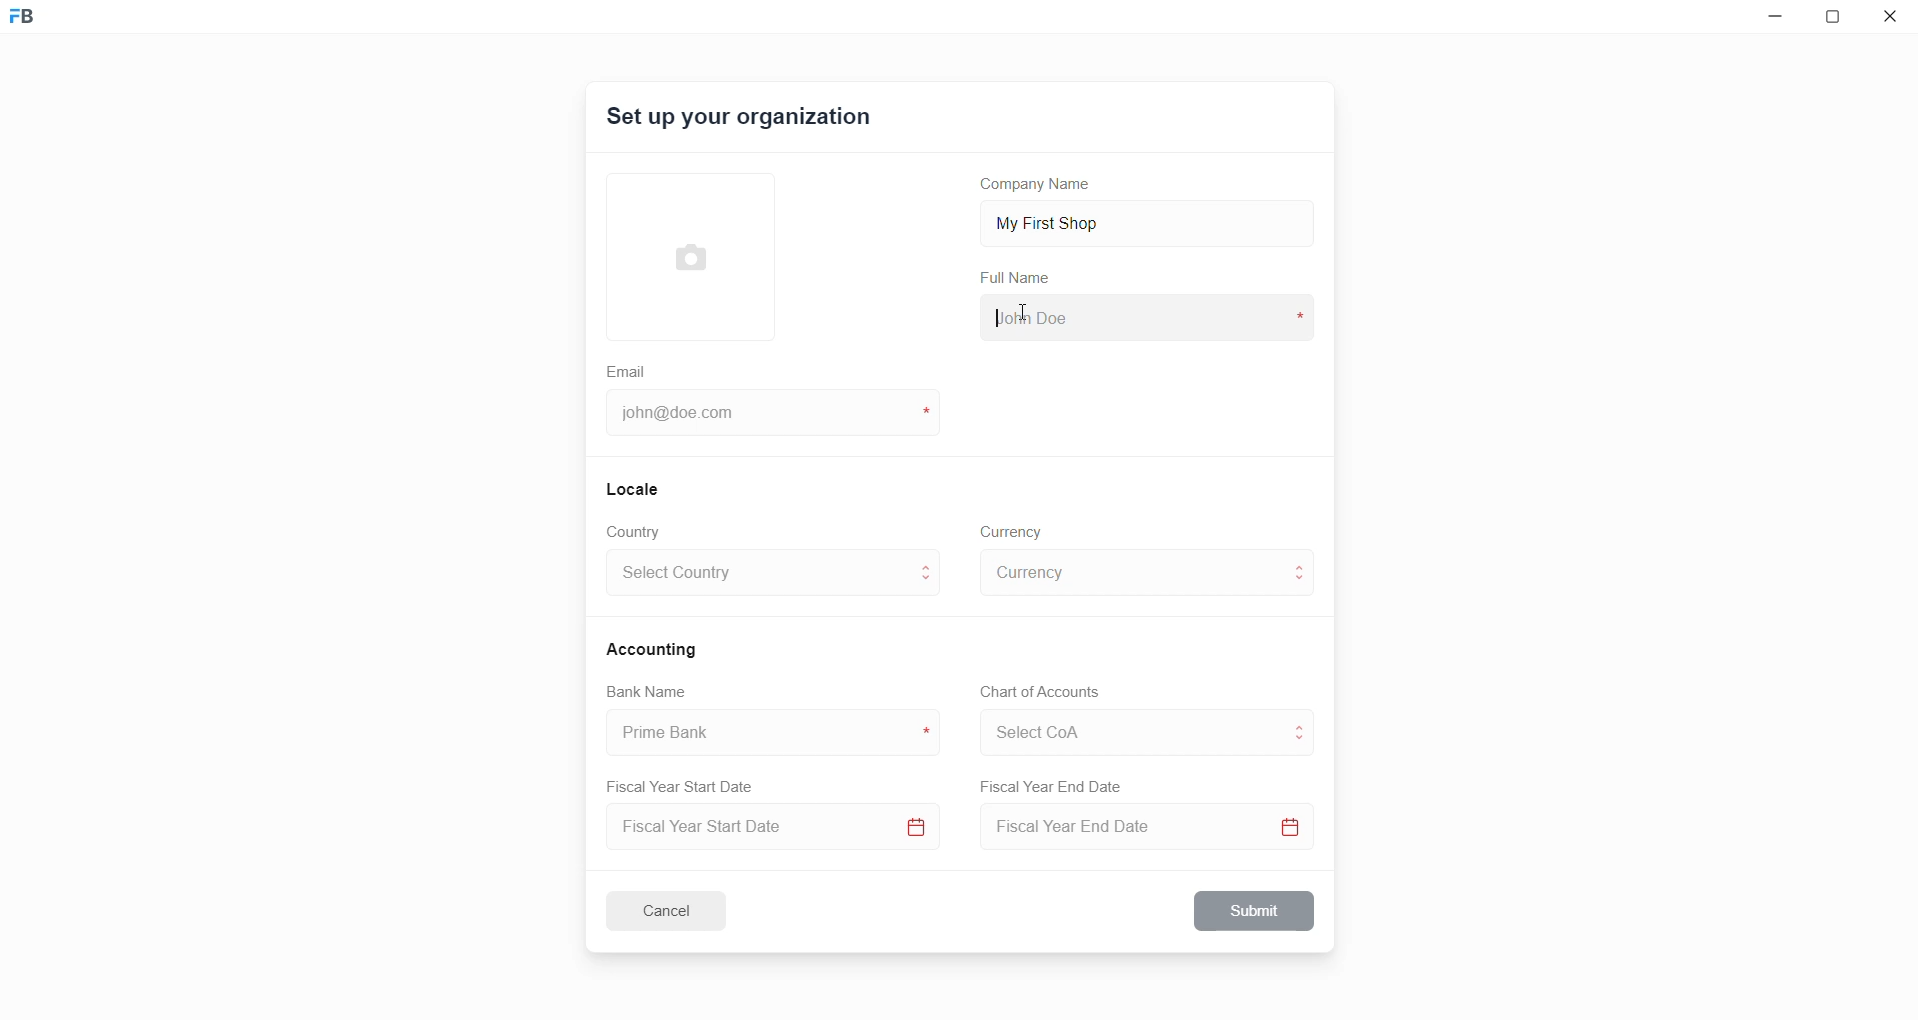 Image resolution: width=1918 pixels, height=1020 pixels. Describe the element at coordinates (1014, 530) in the screenshot. I see `Currency` at that location.